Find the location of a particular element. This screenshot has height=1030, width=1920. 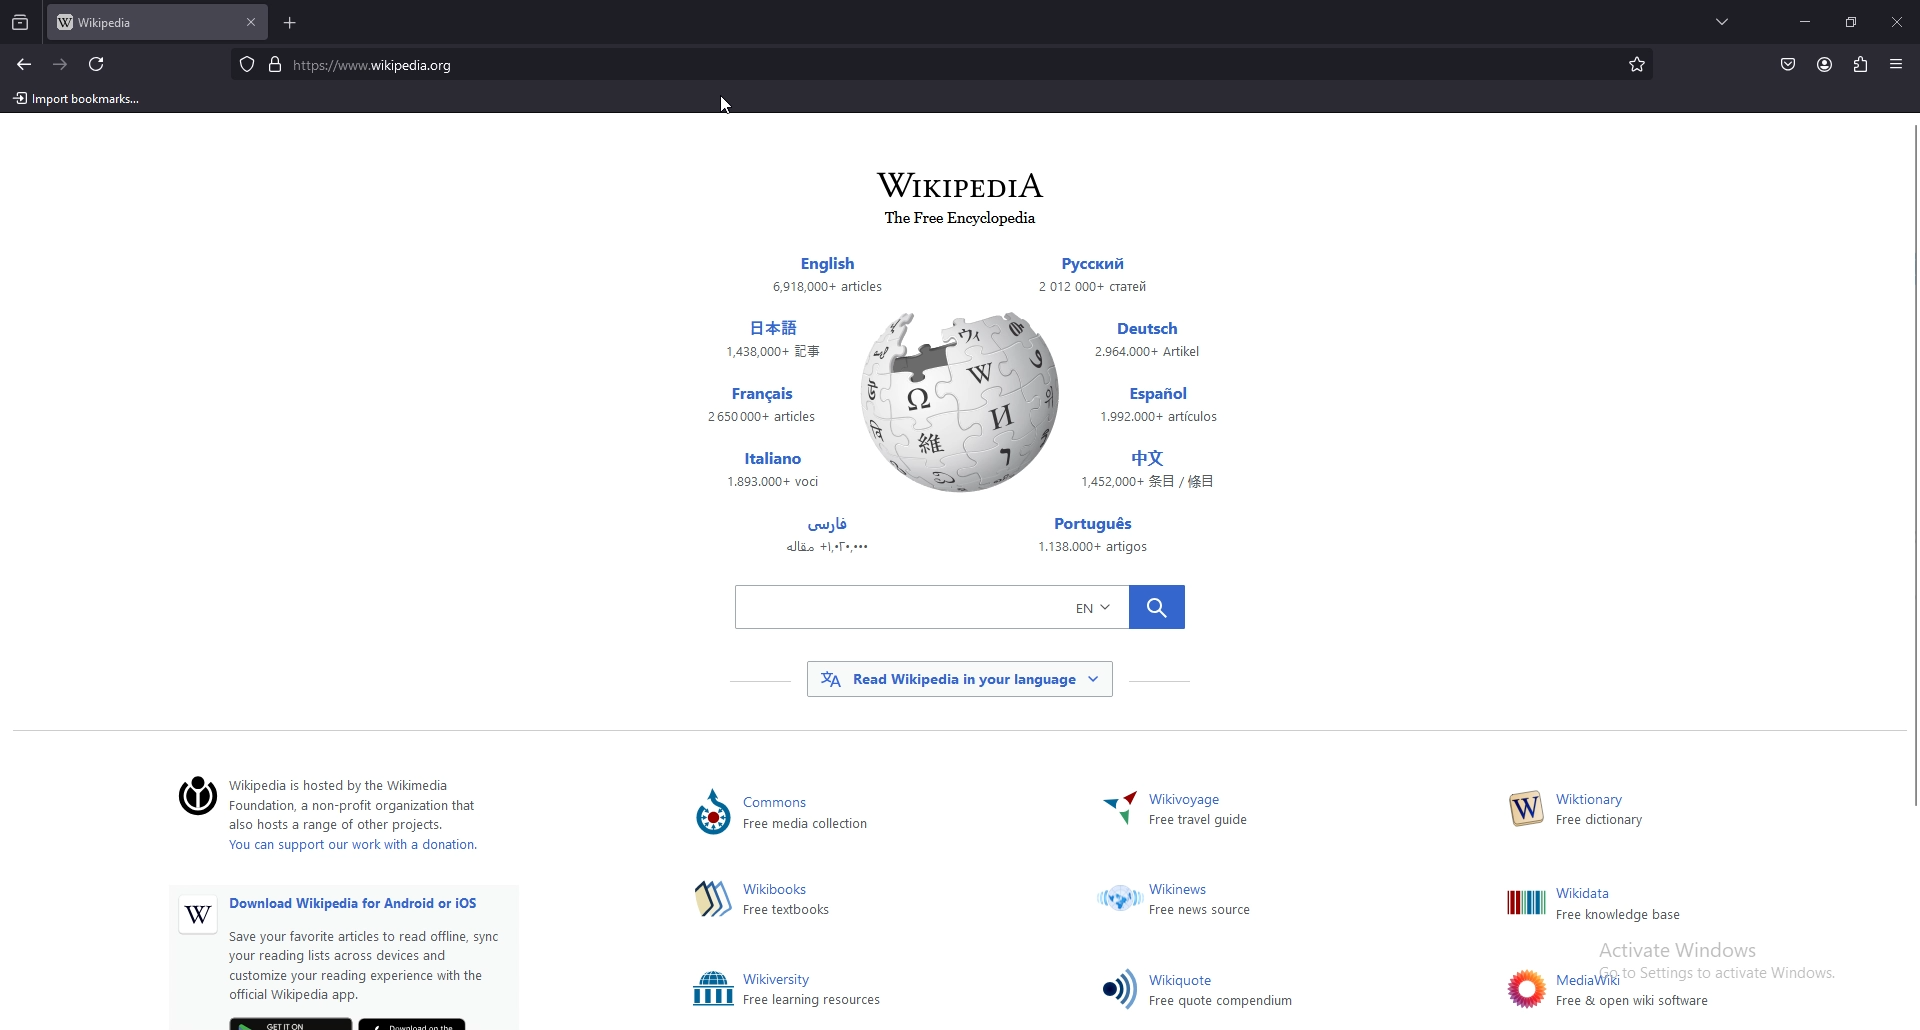

 is located at coordinates (824, 274).